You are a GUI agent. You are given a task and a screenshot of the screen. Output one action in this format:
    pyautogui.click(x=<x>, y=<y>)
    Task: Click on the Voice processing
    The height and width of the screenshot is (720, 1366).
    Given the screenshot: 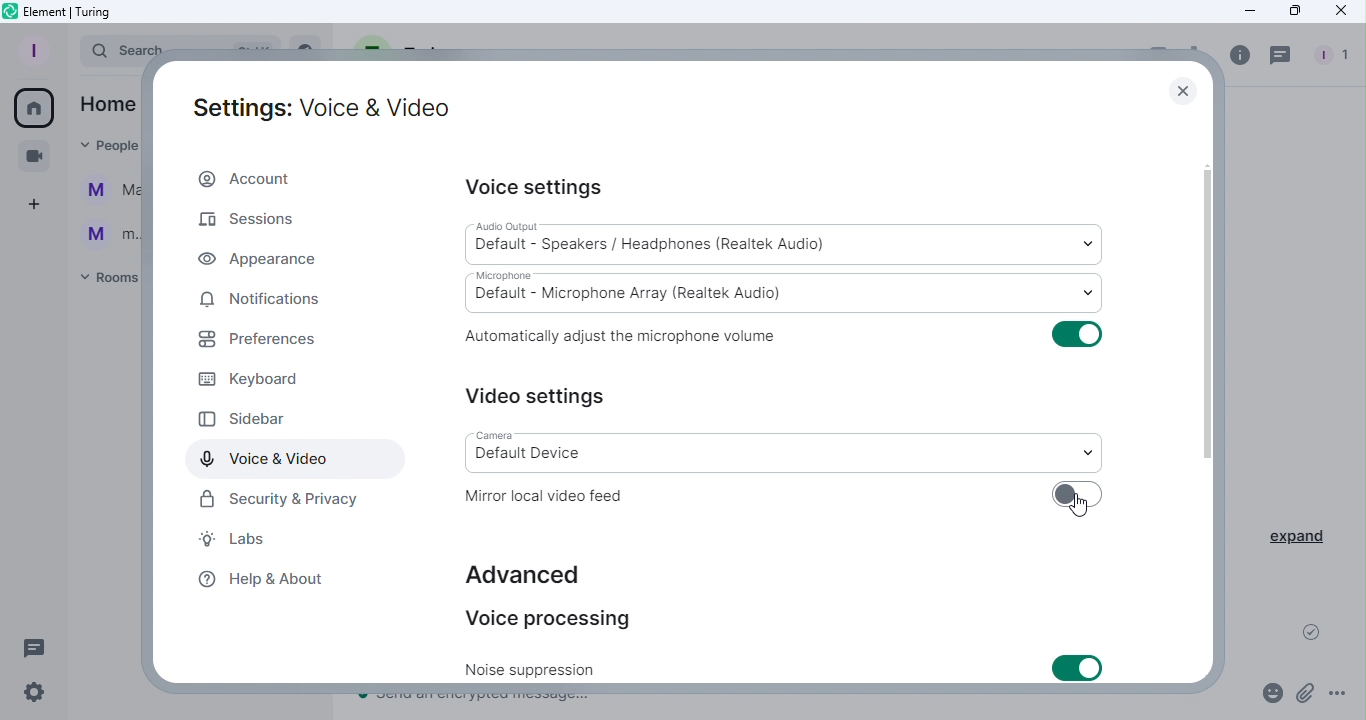 What is the action you would take?
    pyautogui.click(x=572, y=617)
    